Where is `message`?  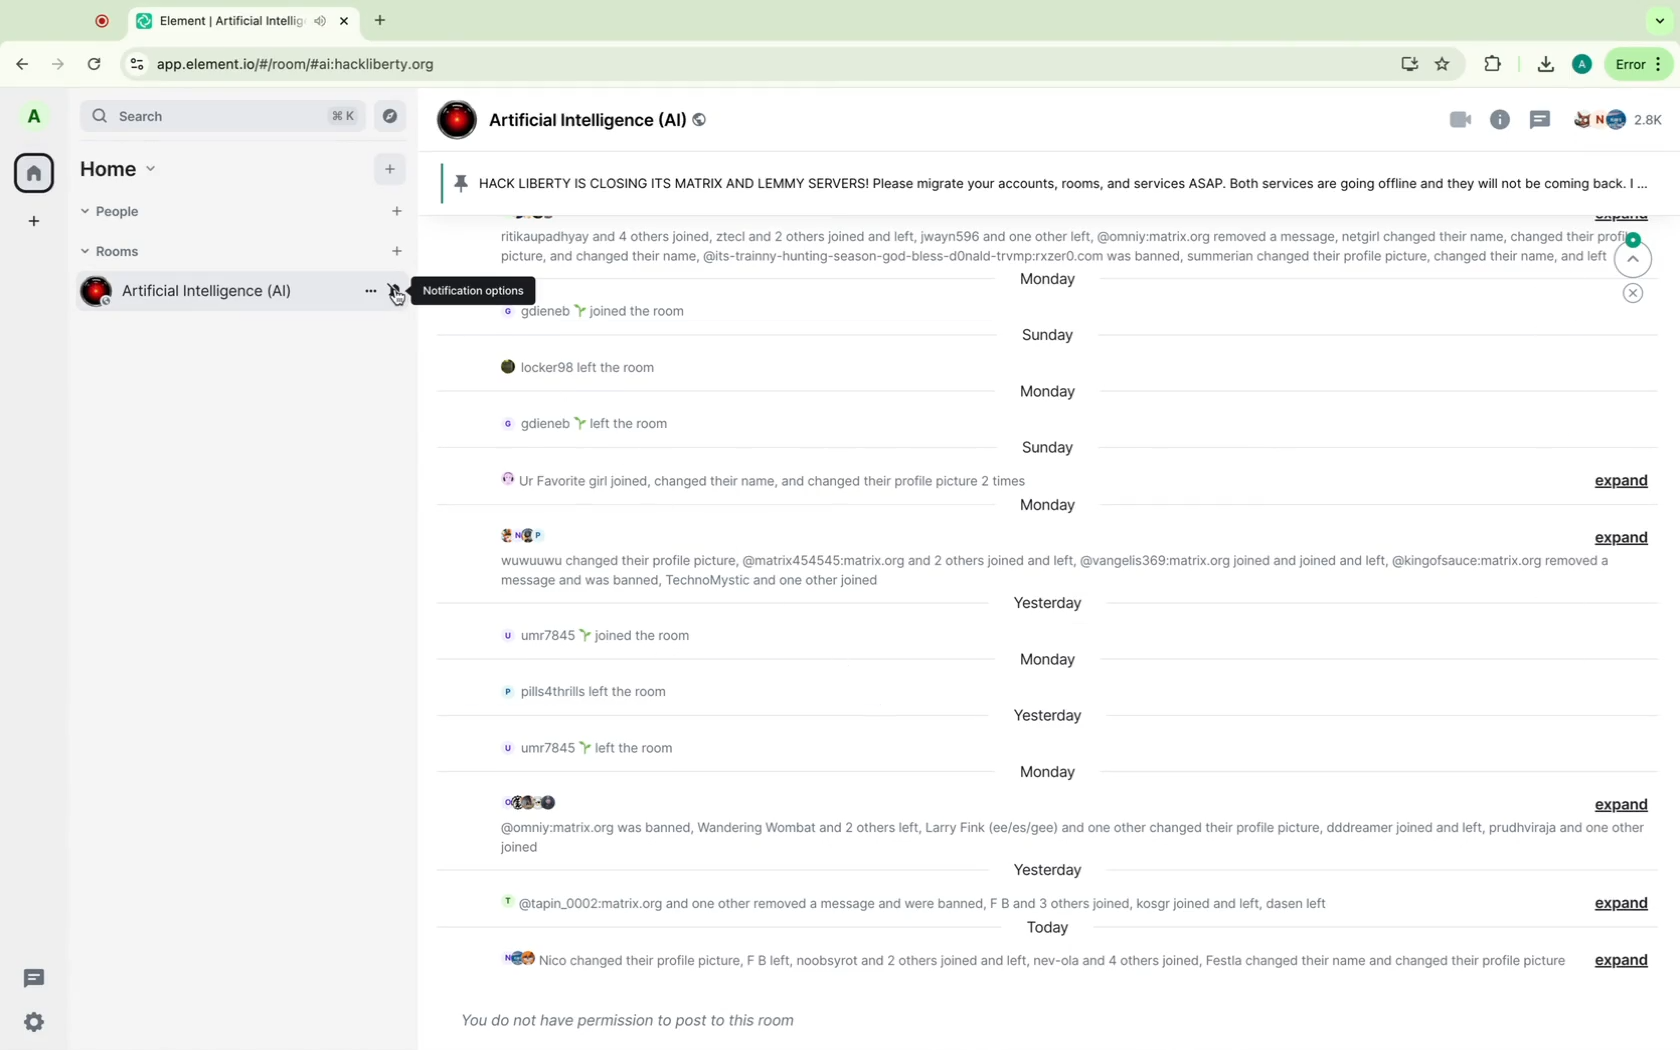 message is located at coordinates (1614, 802).